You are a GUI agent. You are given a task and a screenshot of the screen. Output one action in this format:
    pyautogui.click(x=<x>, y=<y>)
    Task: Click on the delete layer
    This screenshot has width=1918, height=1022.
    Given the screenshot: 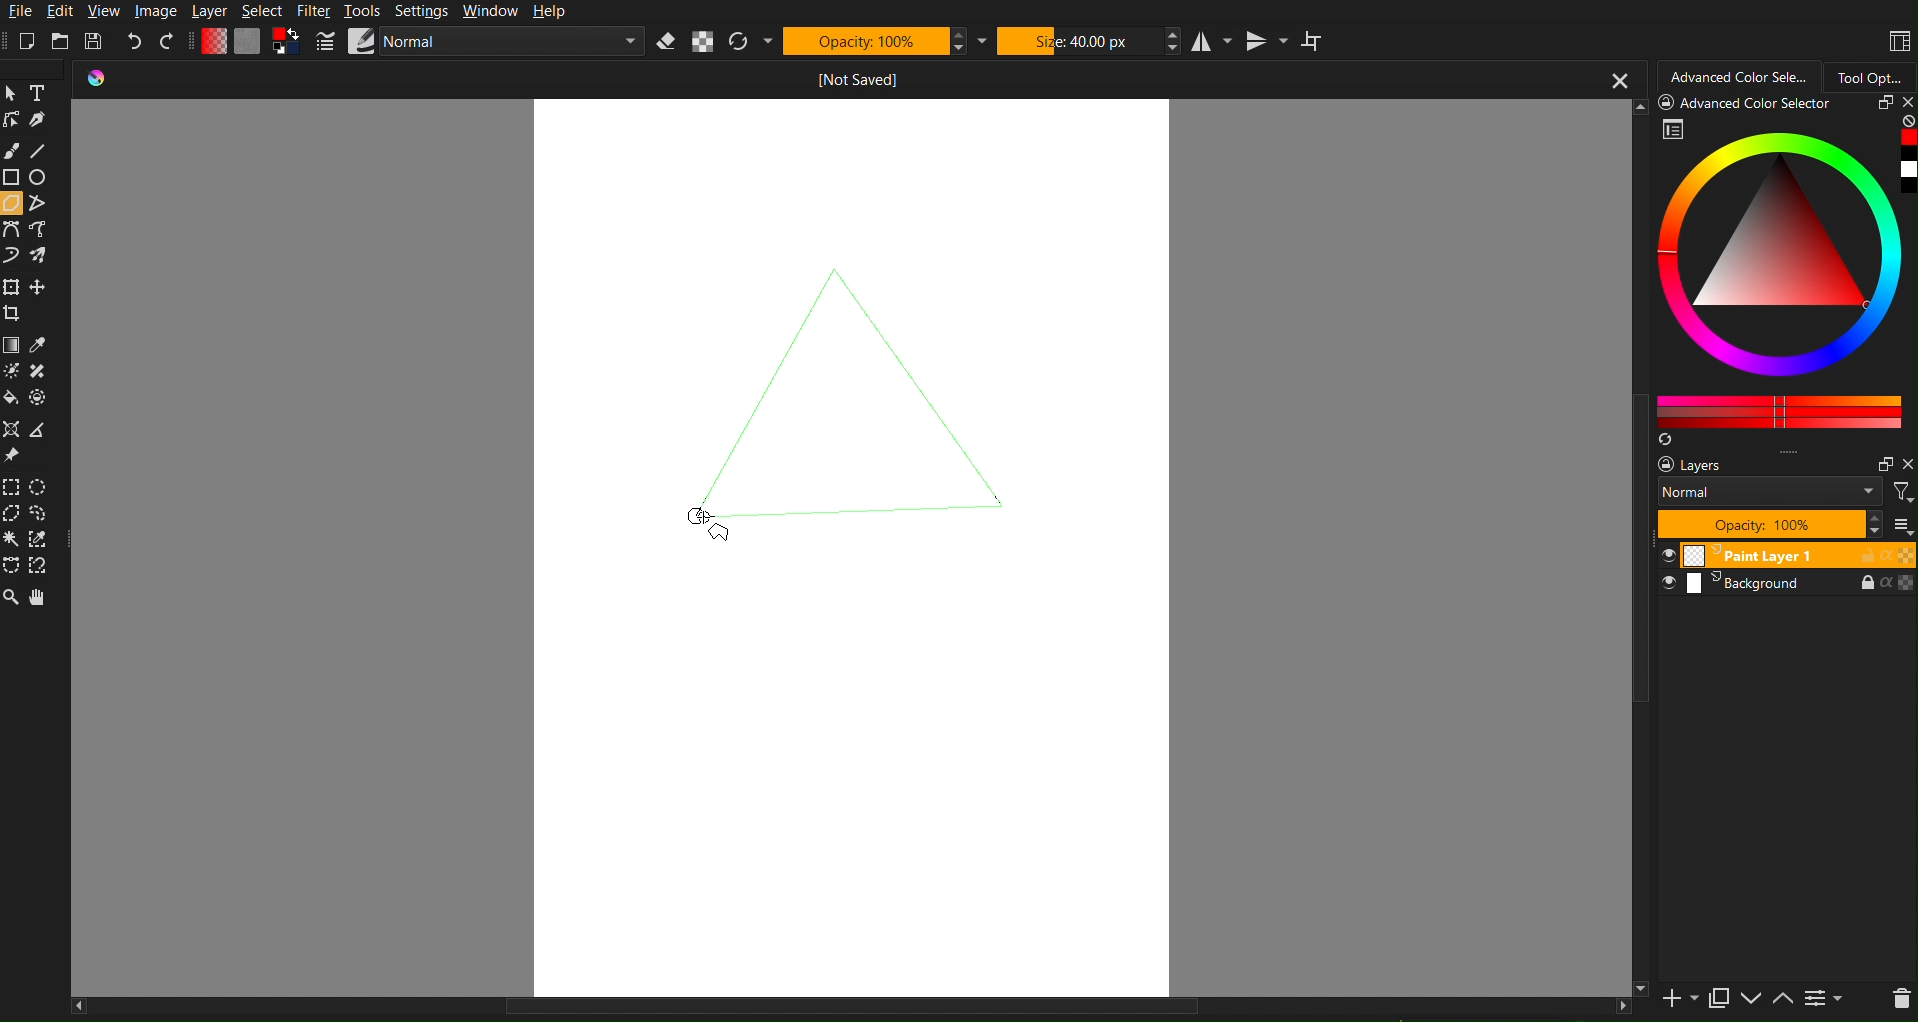 What is the action you would take?
    pyautogui.click(x=1900, y=999)
    